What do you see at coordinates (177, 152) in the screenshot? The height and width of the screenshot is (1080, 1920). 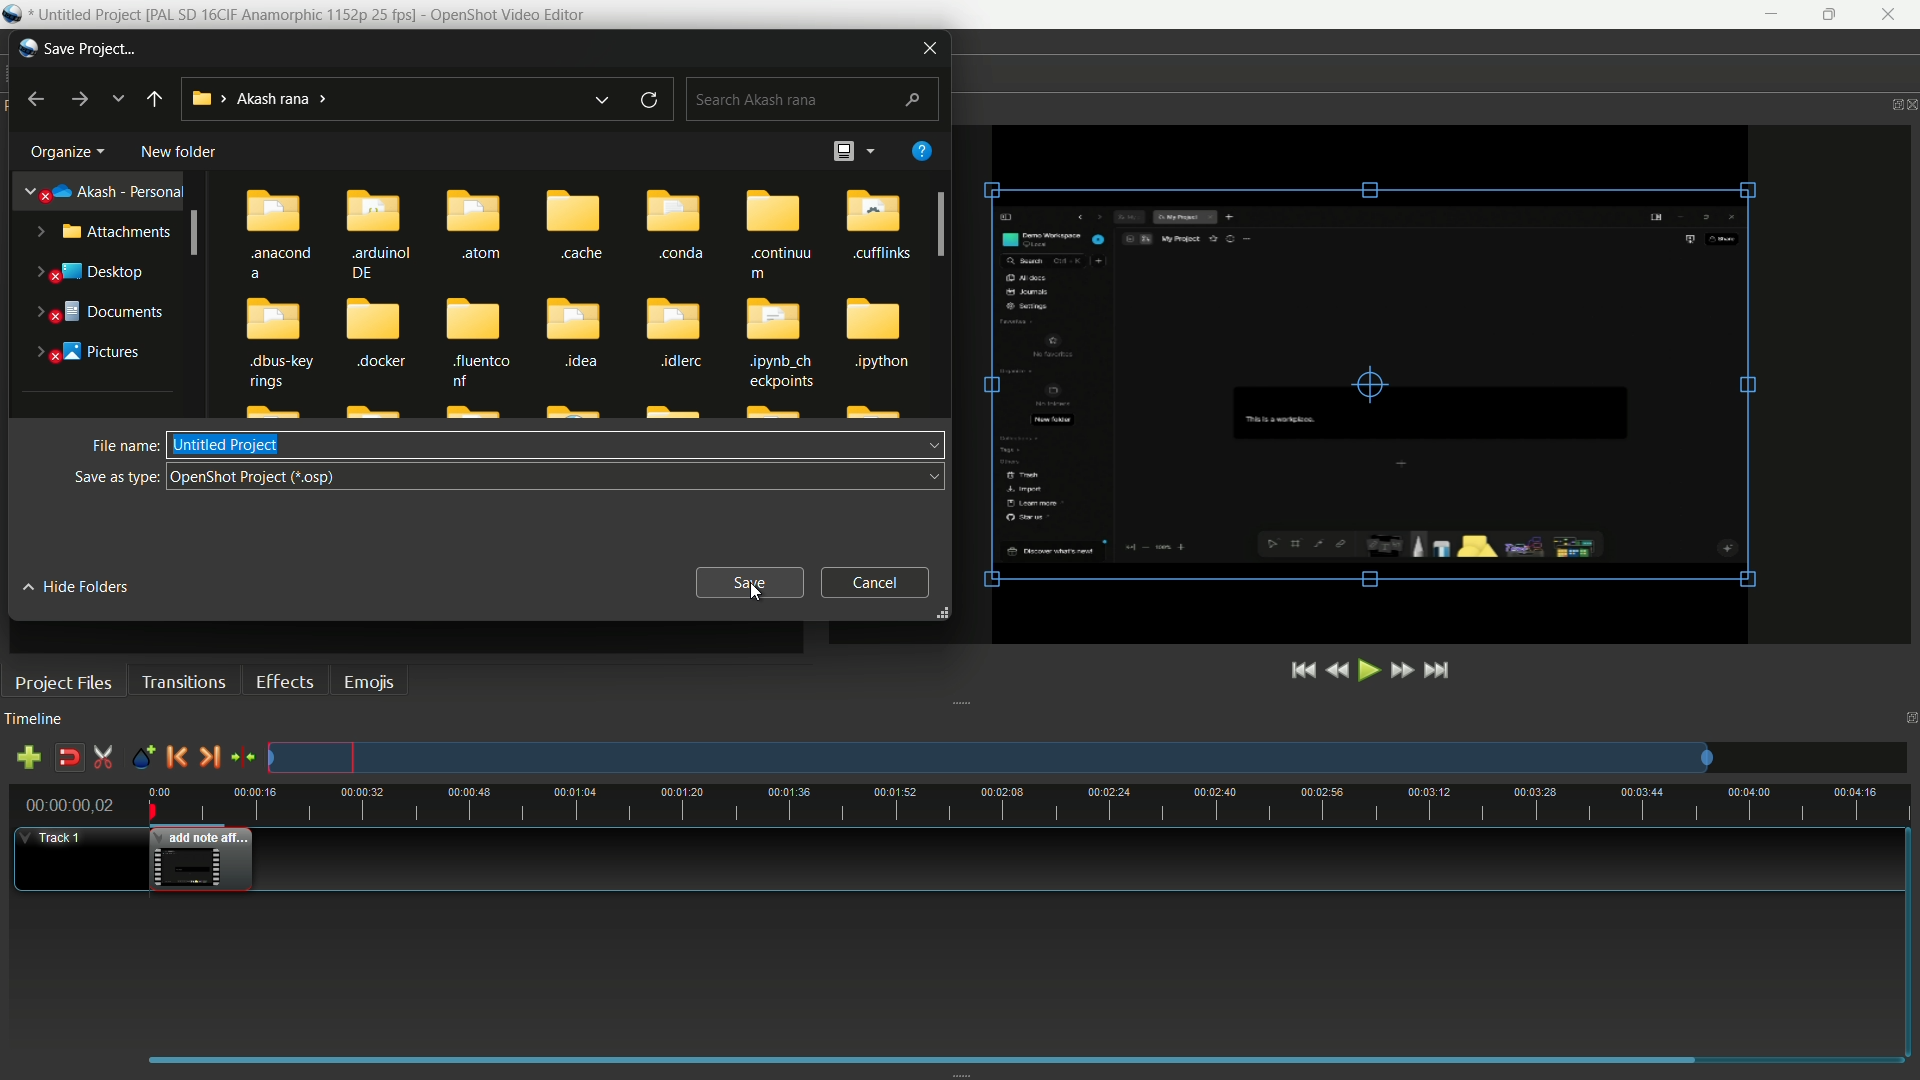 I see `new folder` at bounding box center [177, 152].